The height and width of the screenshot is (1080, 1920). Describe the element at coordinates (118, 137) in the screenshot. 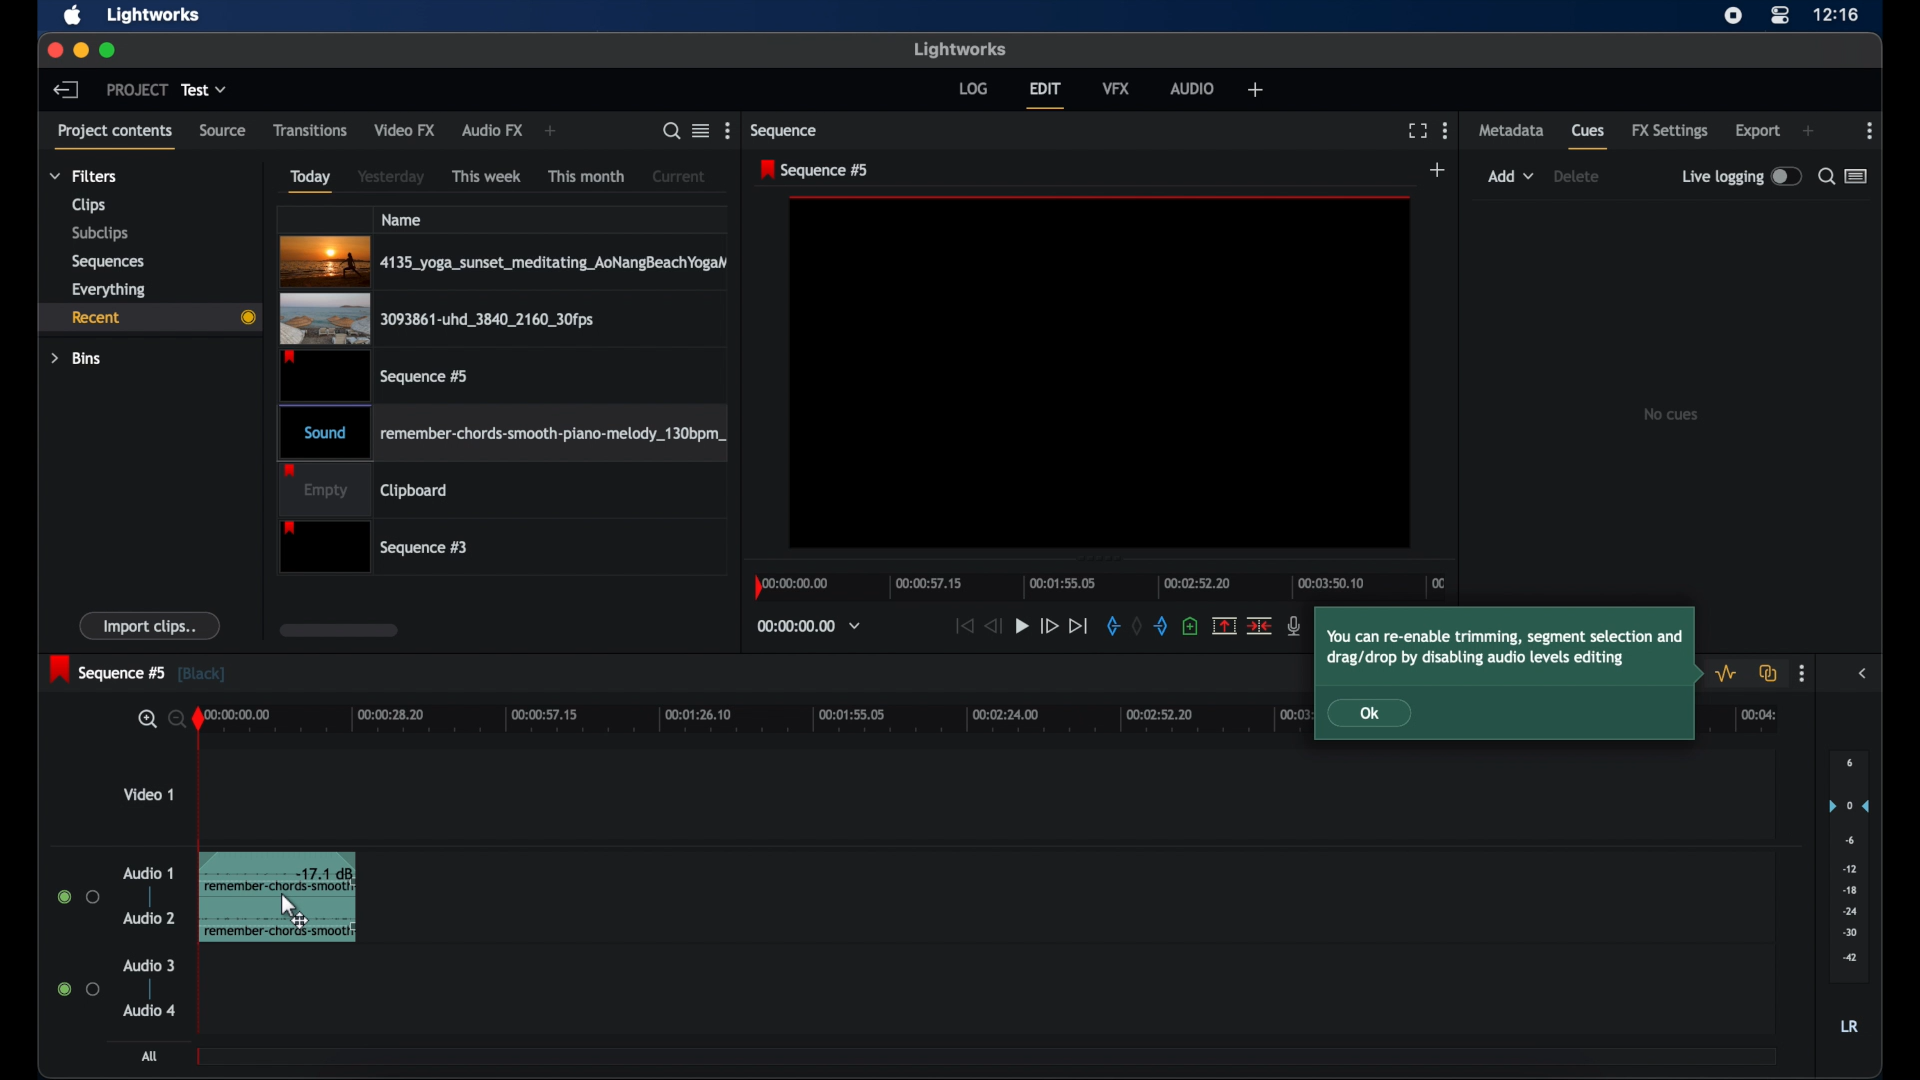

I see `project contents` at that location.